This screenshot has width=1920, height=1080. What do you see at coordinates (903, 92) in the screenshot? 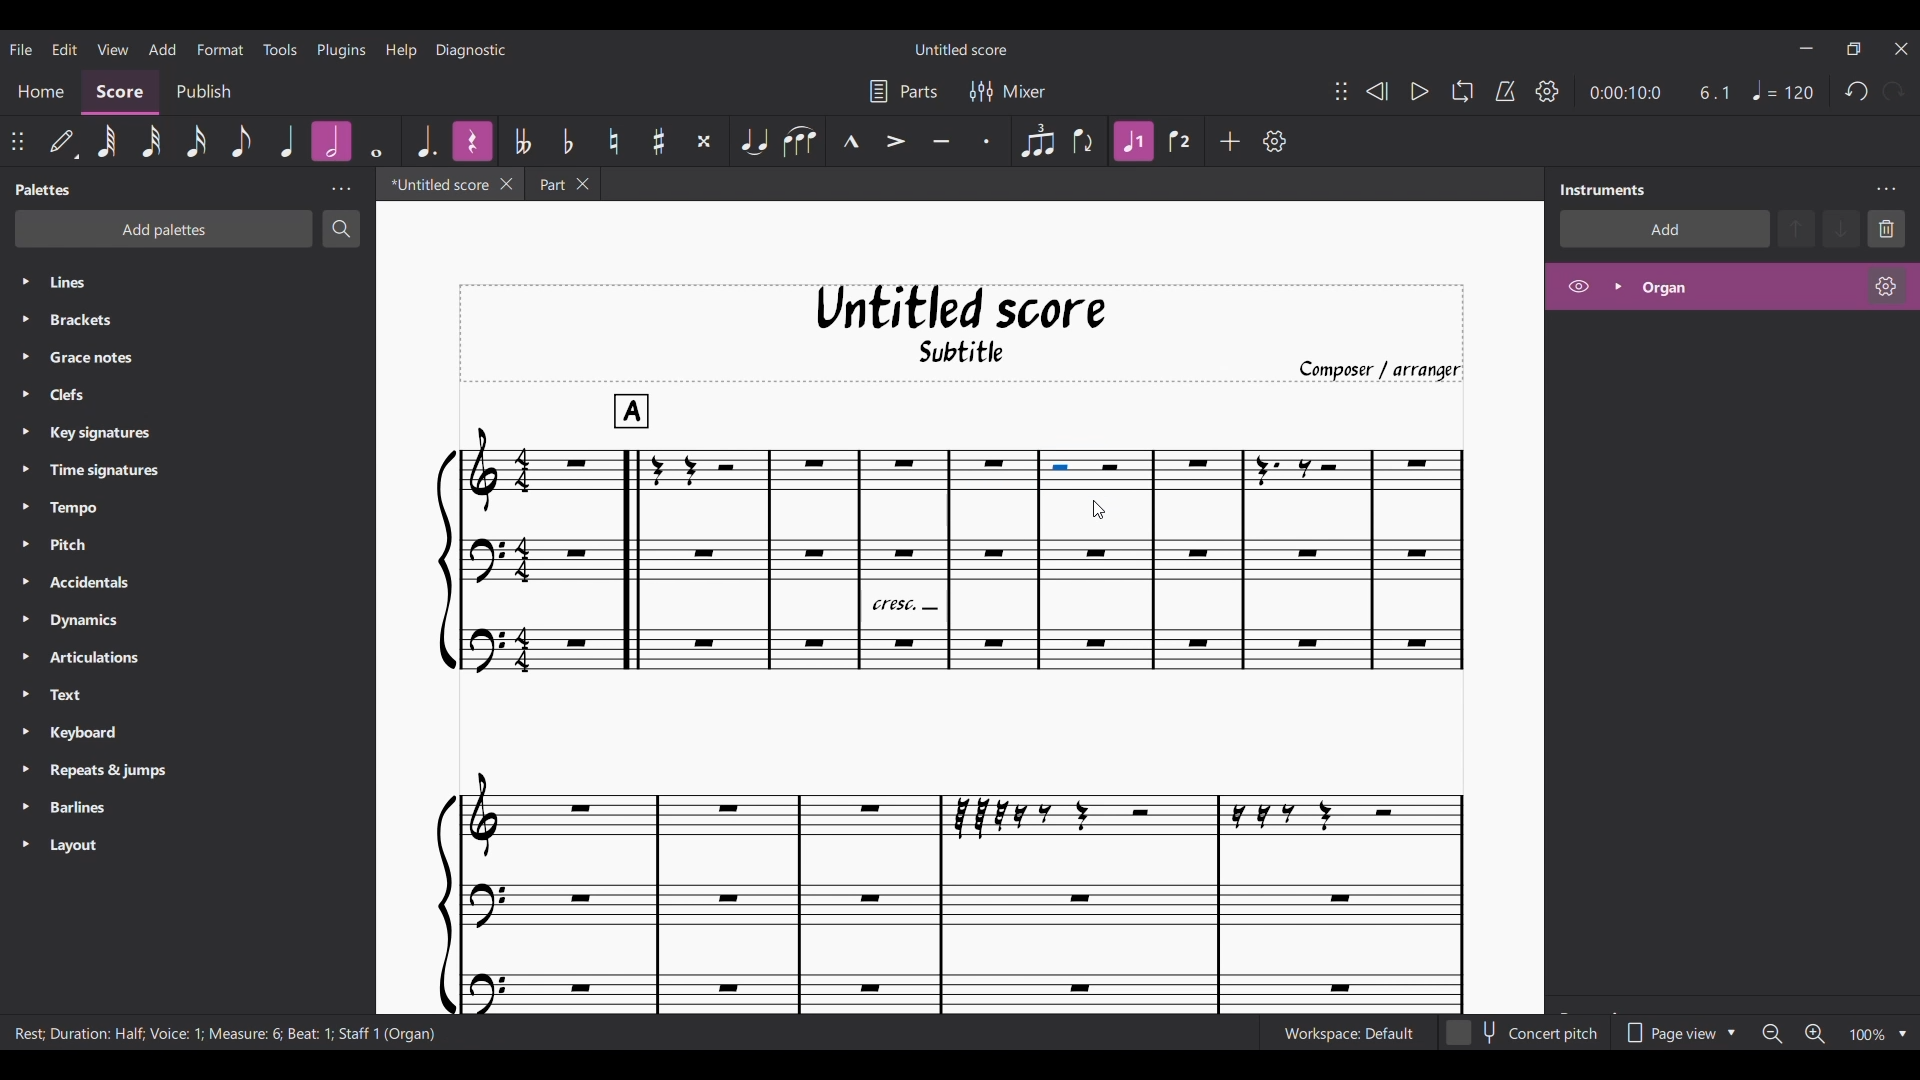
I see `Parts settings` at bounding box center [903, 92].